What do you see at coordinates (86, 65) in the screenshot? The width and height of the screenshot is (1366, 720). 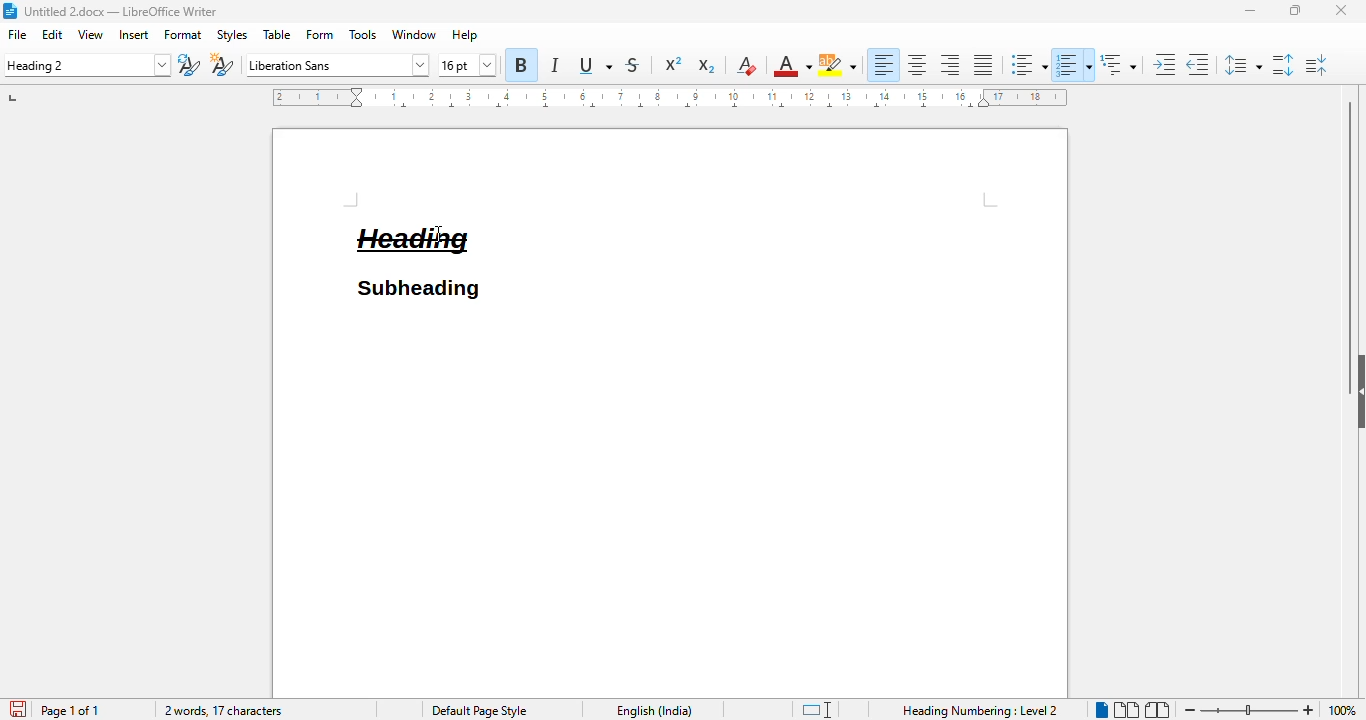 I see `set paragraph style` at bounding box center [86, 65].